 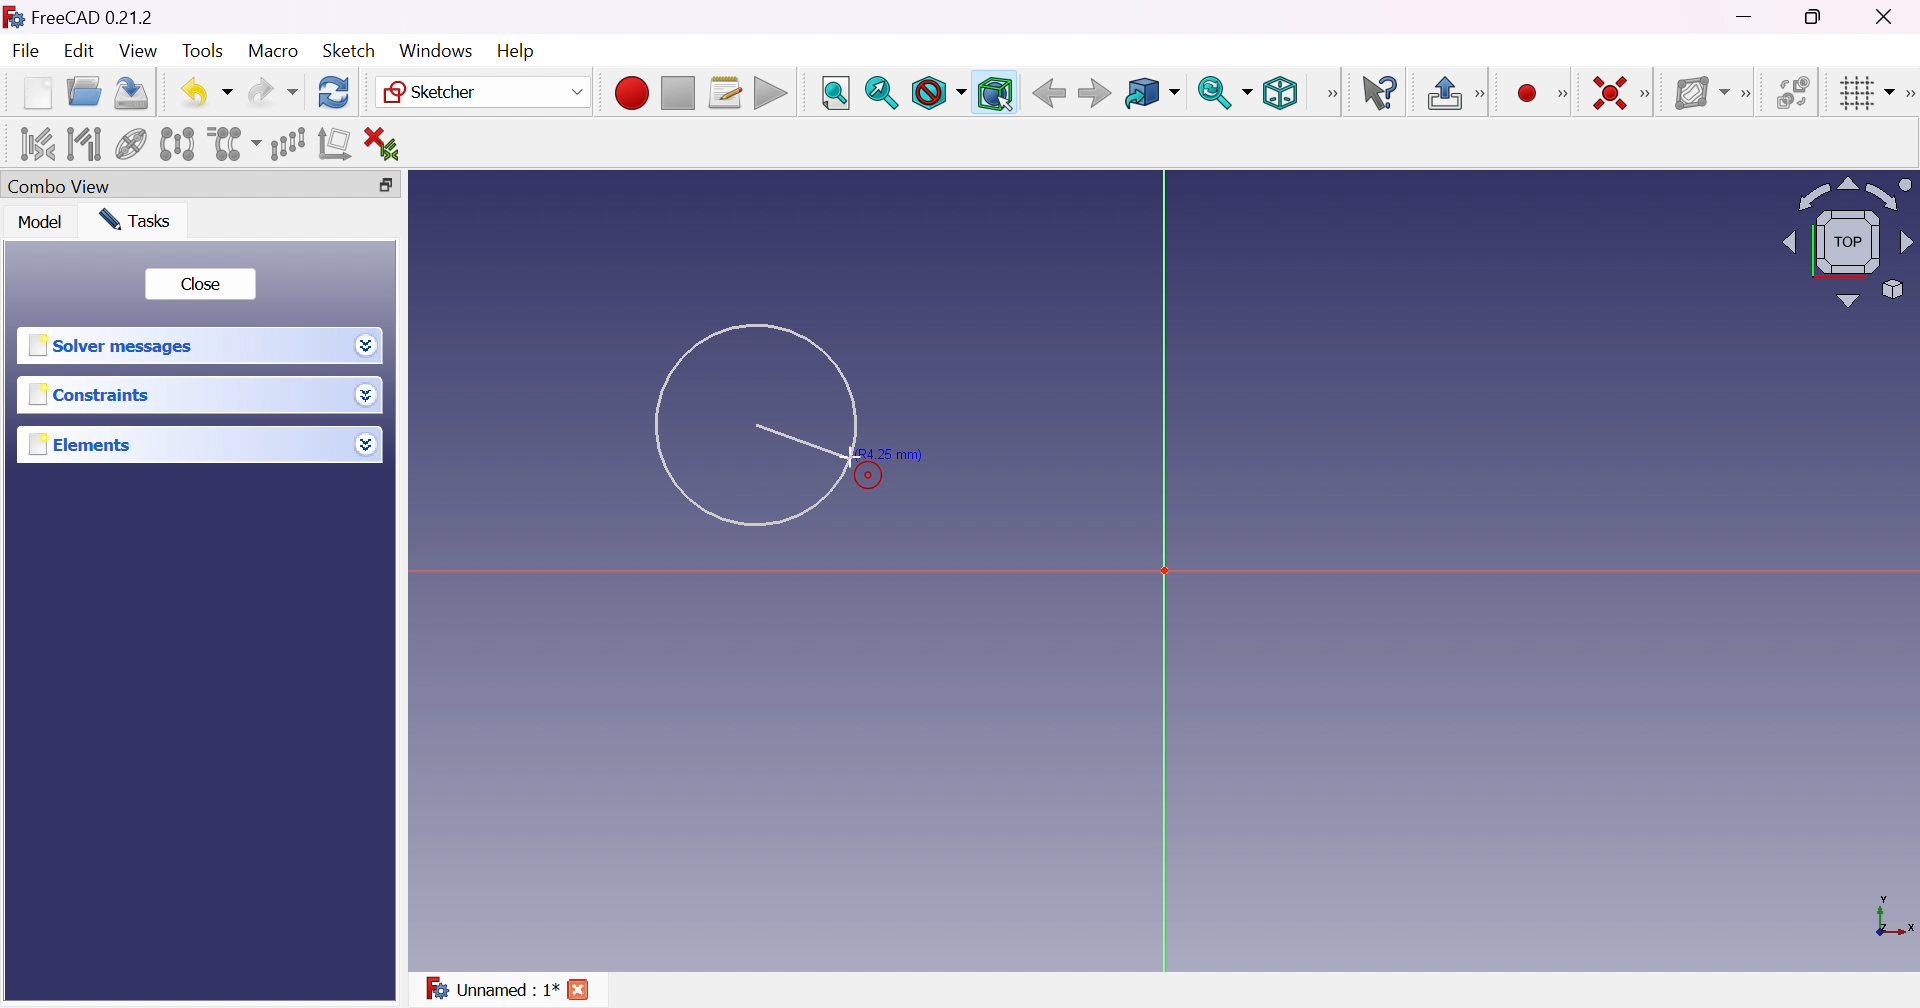 What do you see at coordinates (1794, 92) in the screenshot?
I see `Switch virtual space` at bounding box center [1794, 92].